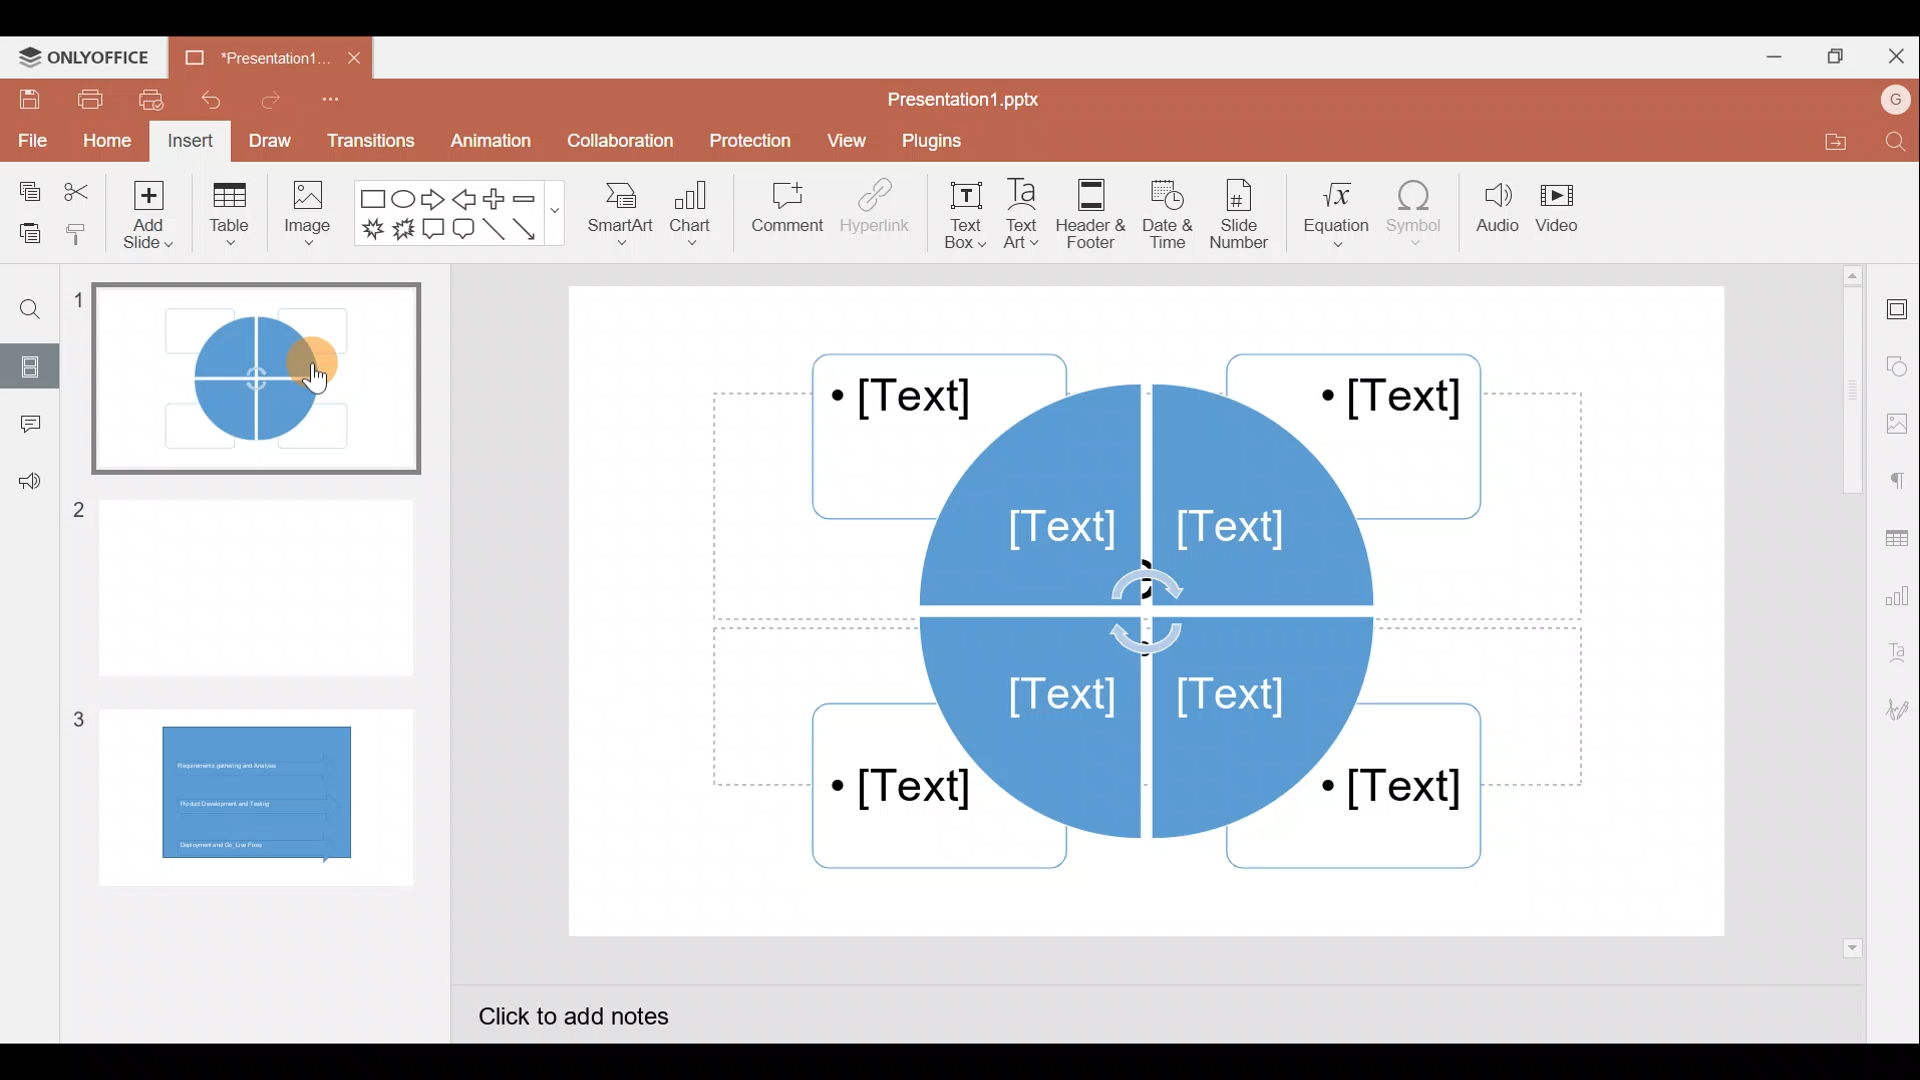 This screenshot has height=1080, width=1920. I want to click on Presentation1.pptx, so click(968, 100).